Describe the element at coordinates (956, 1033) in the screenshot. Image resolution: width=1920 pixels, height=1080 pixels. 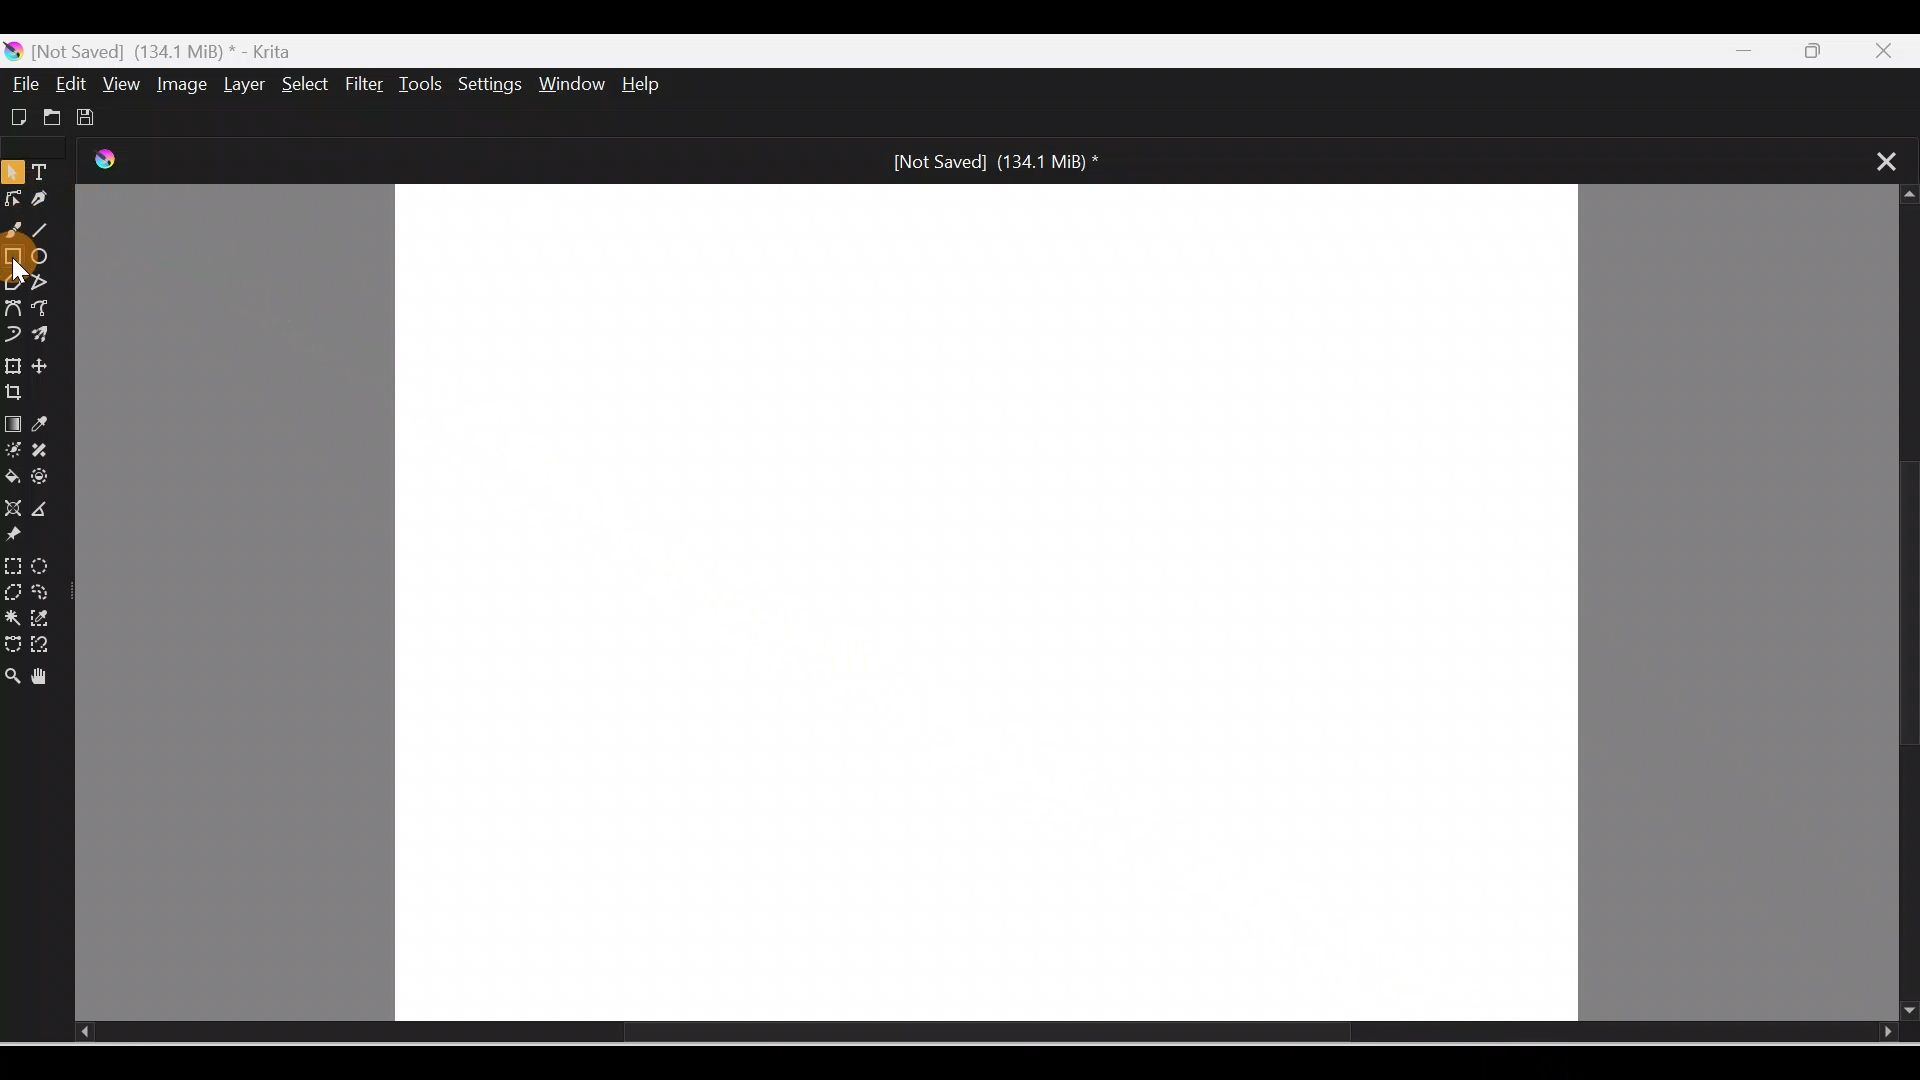
I see `Scroll bar` at that location.